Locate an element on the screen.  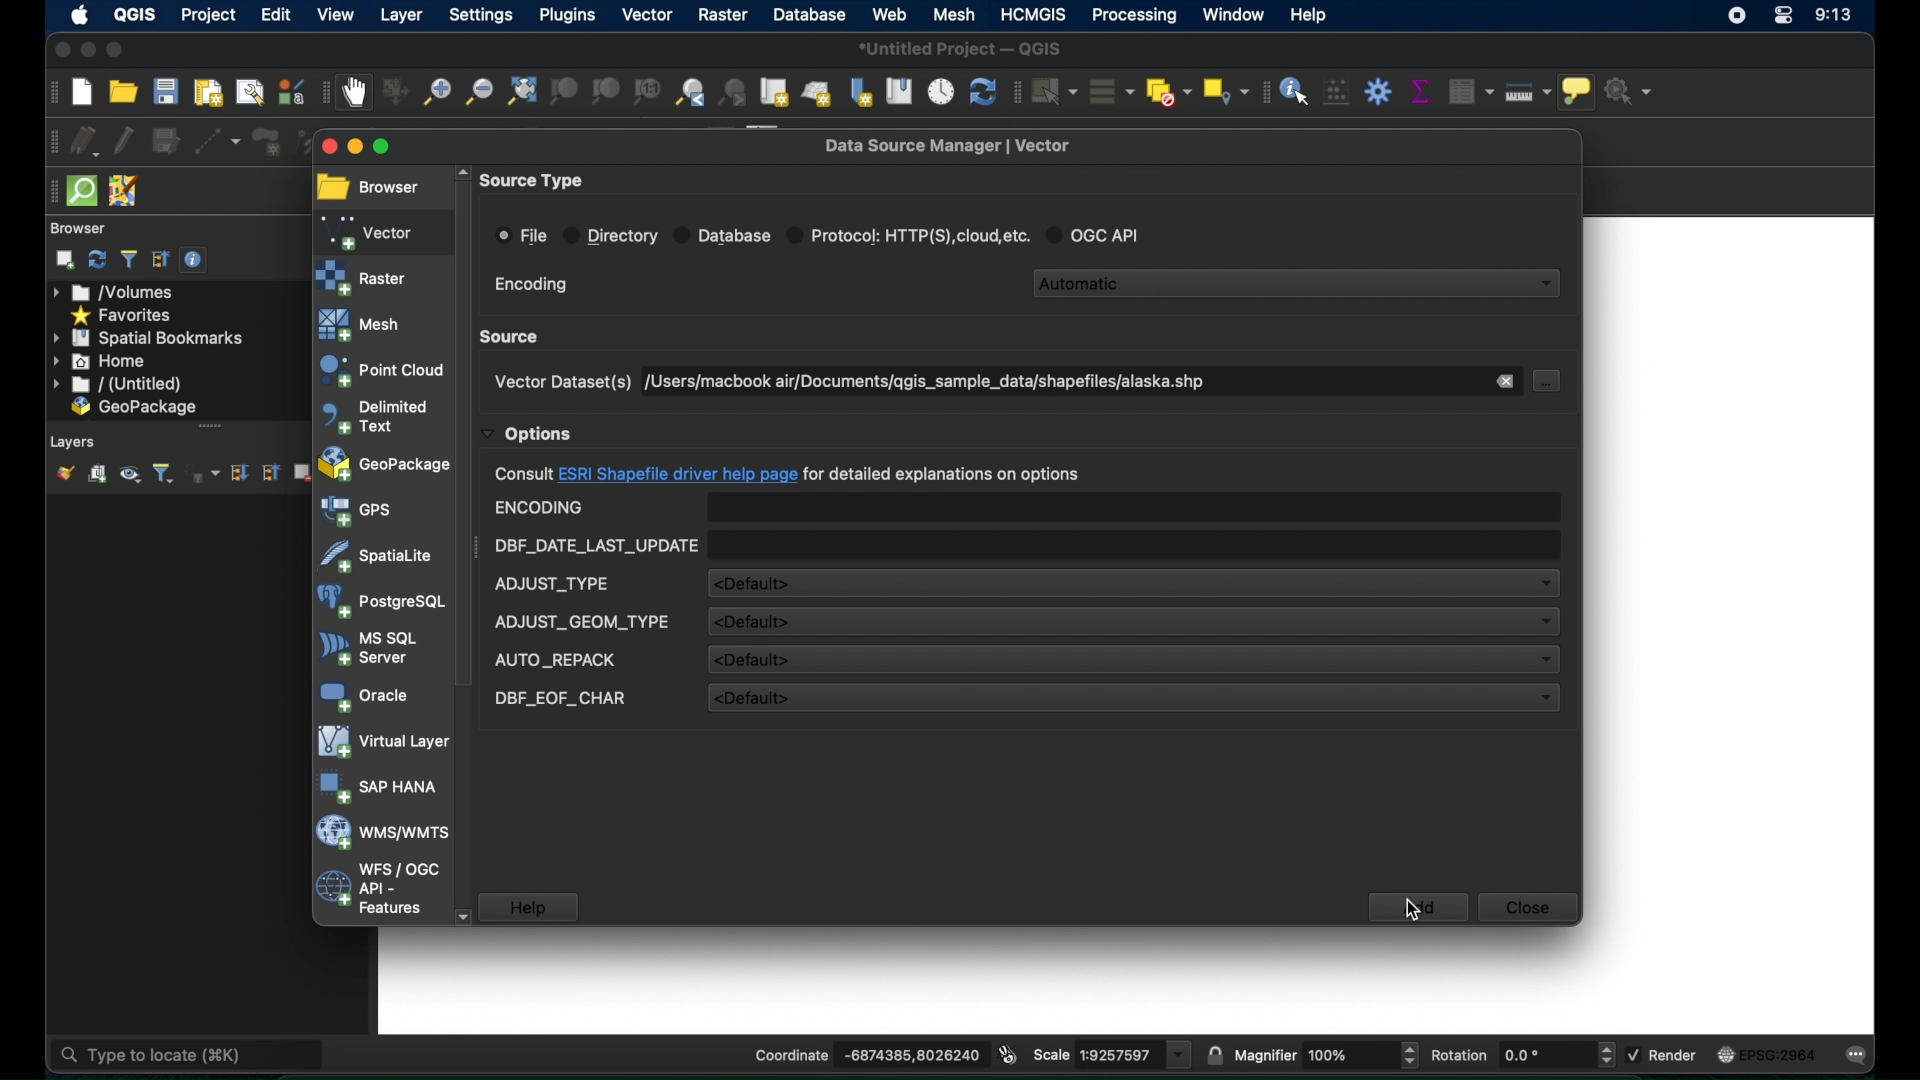
enable/disable properties widget is located at coordinates (197, 263).